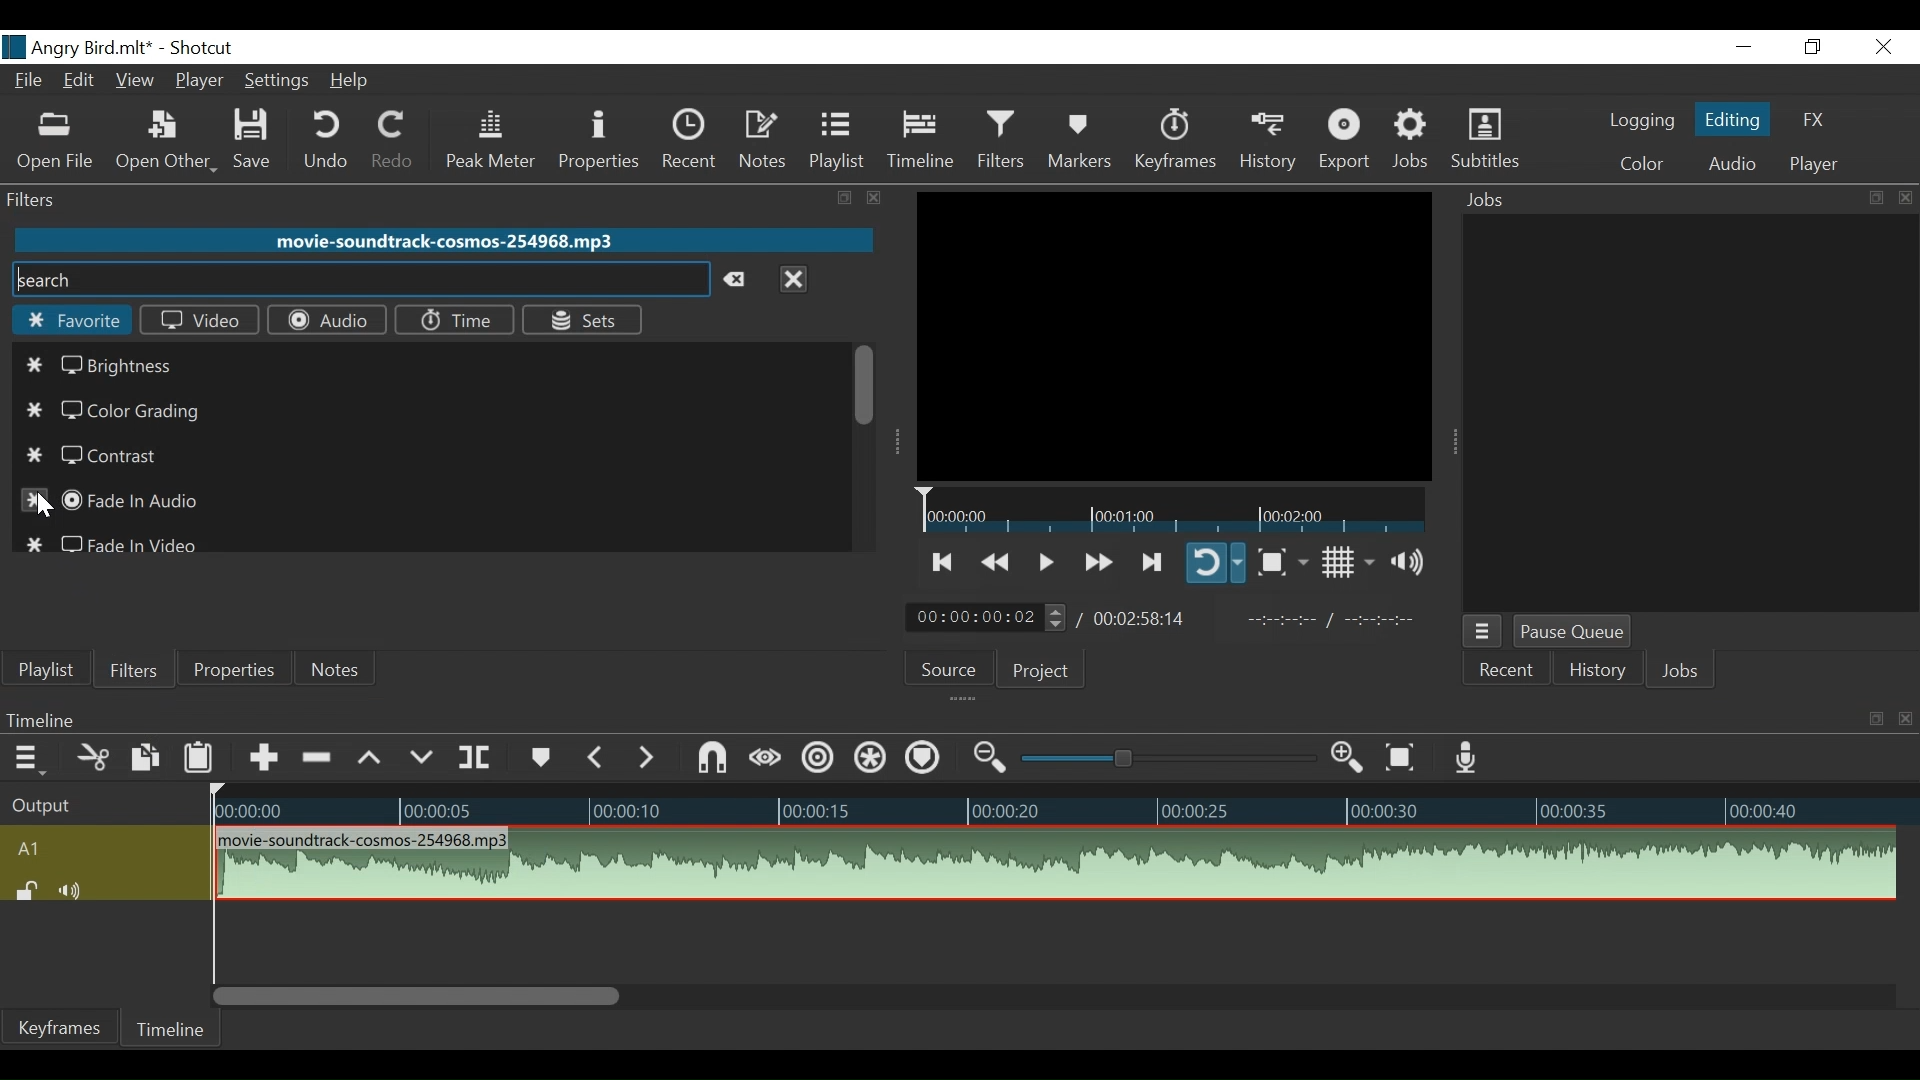 The height and width of the screenshot is (1080, 1920). I want to click on Snap, so click(713, 758).